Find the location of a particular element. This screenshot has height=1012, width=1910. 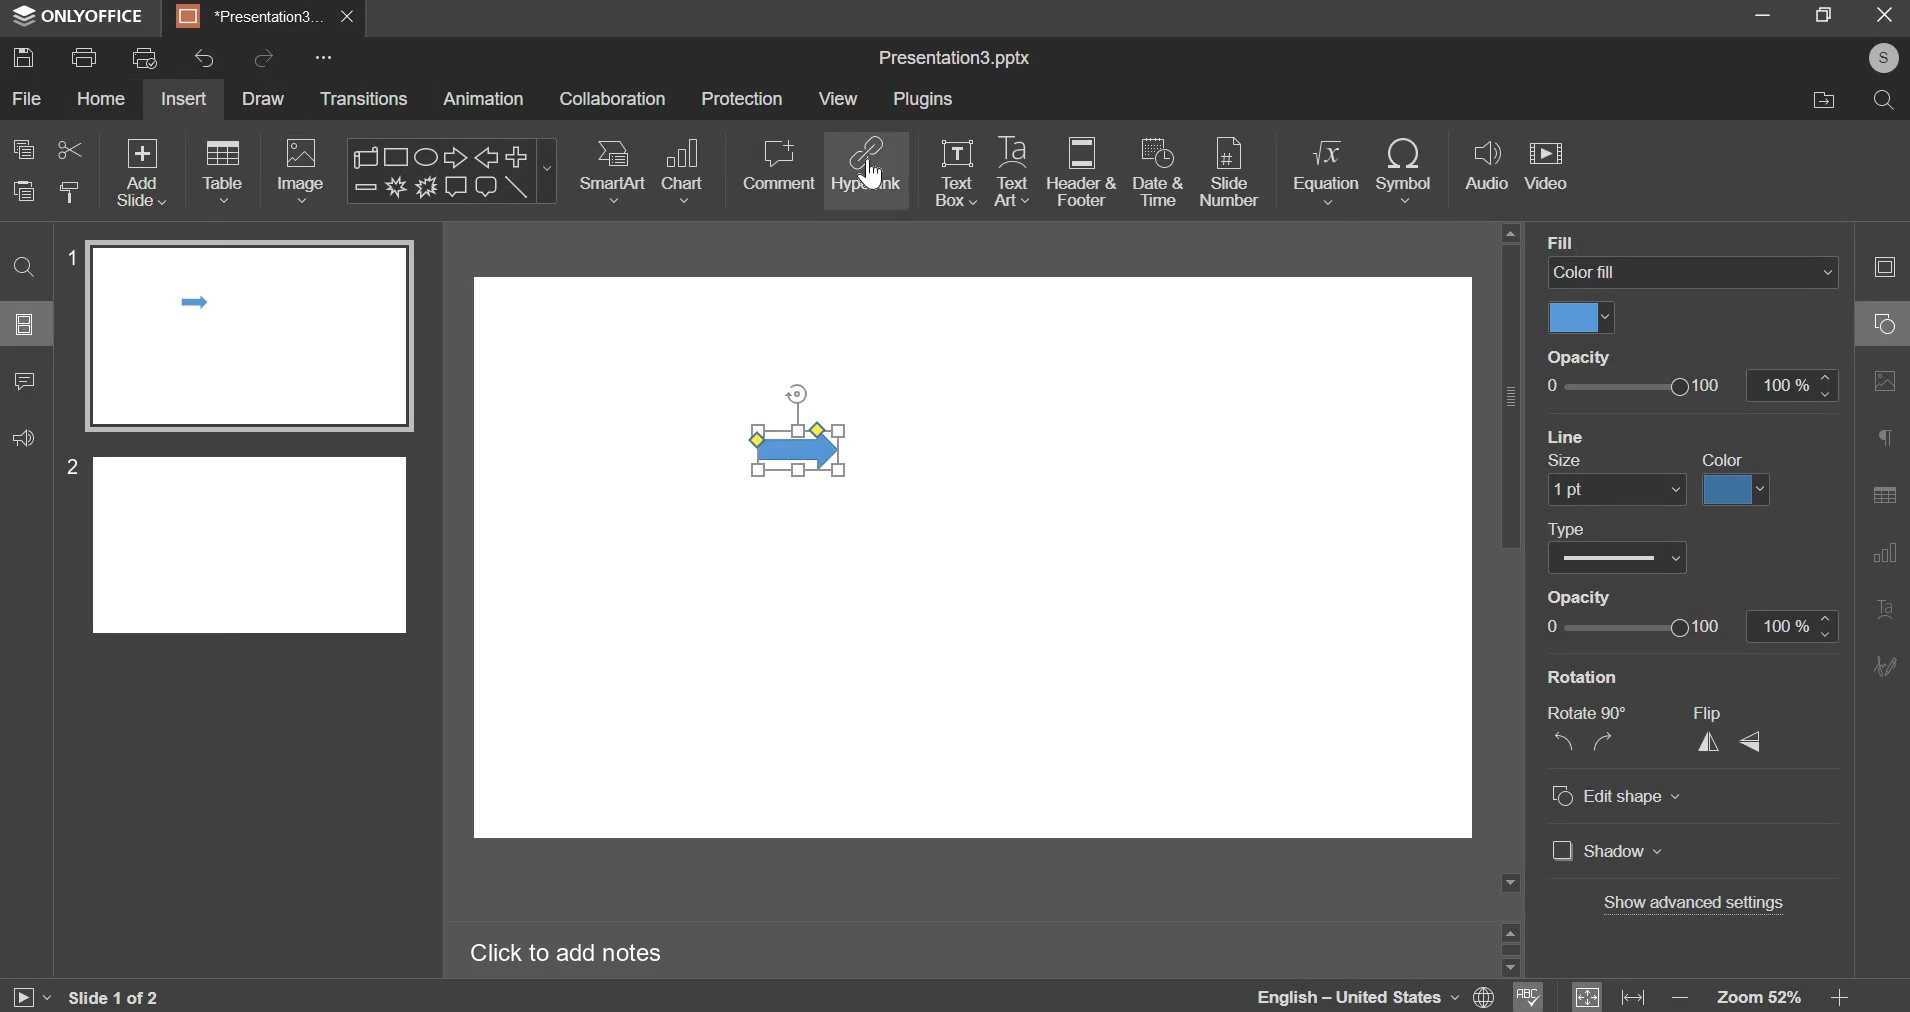

Scroll up is located at coordinates (1510, 233).